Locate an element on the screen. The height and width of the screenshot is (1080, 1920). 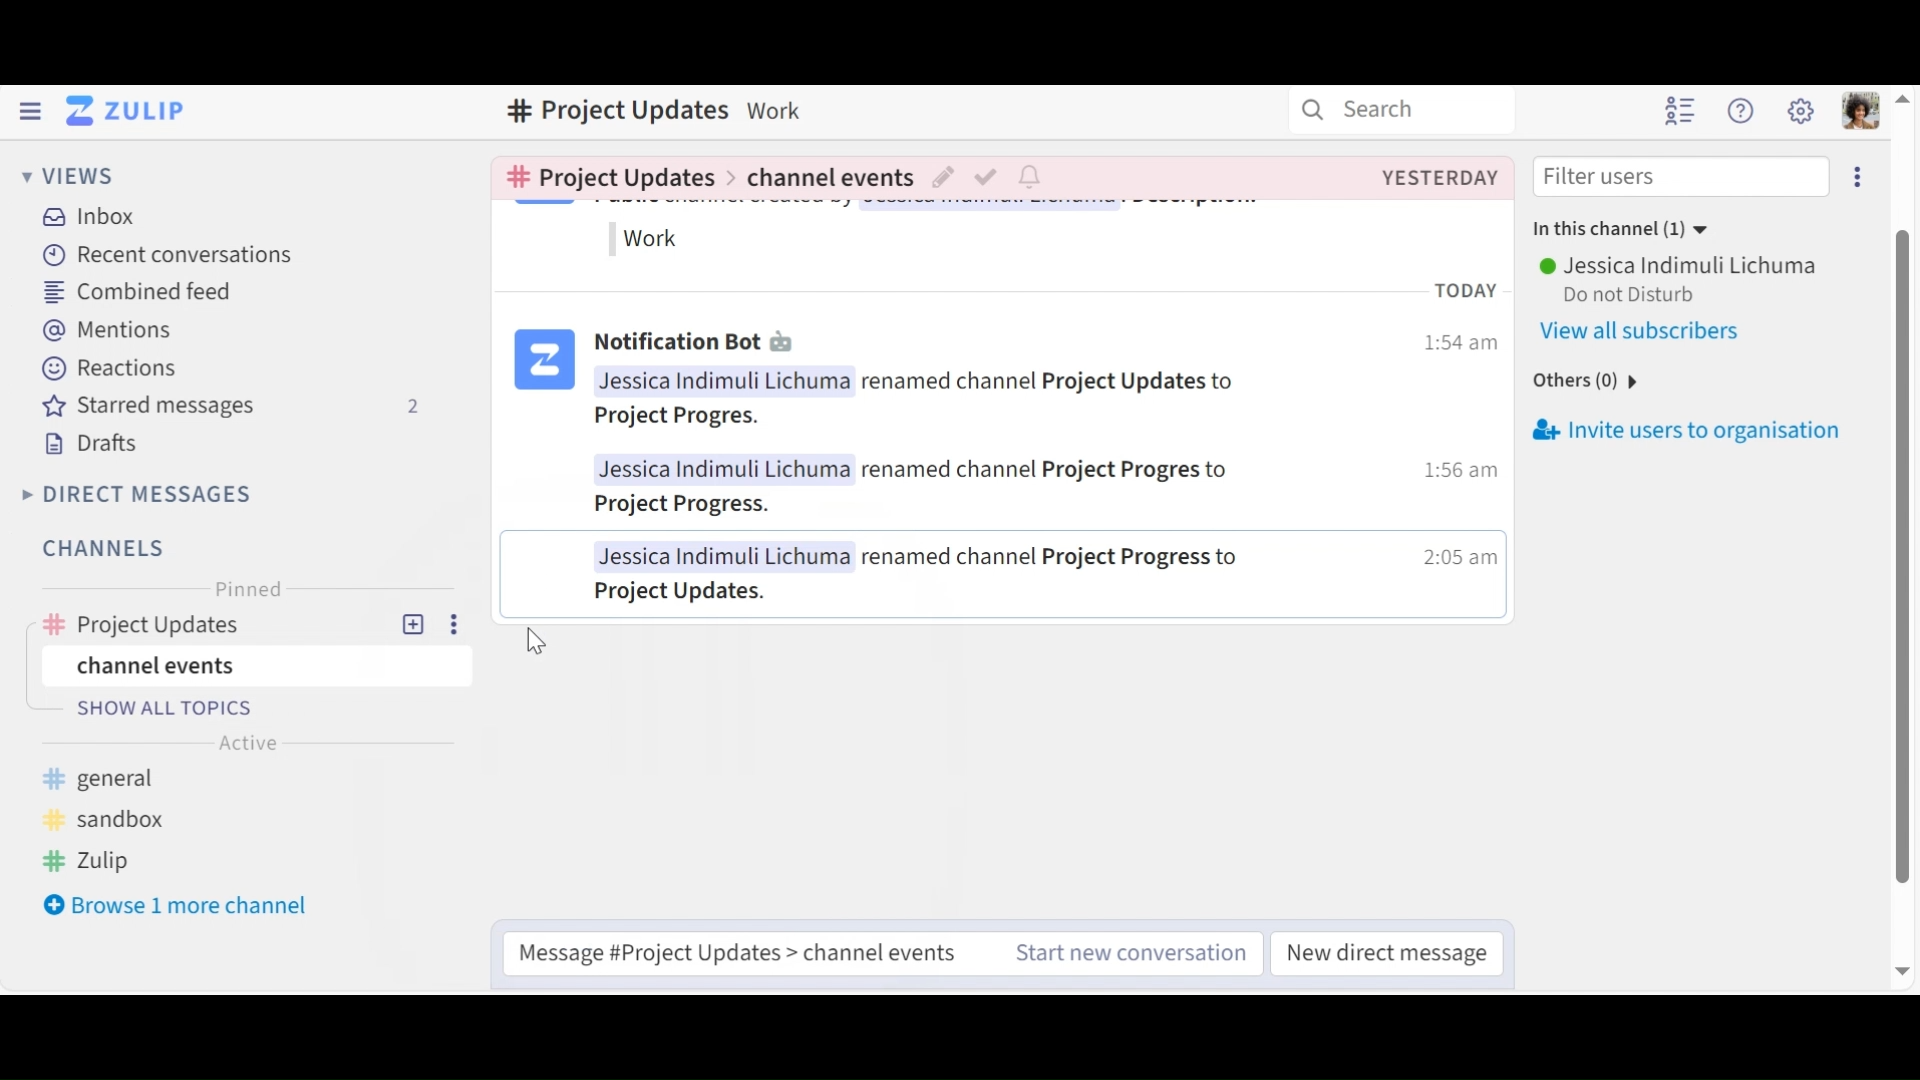
Help Menu is located at coordinates (1743, 111).